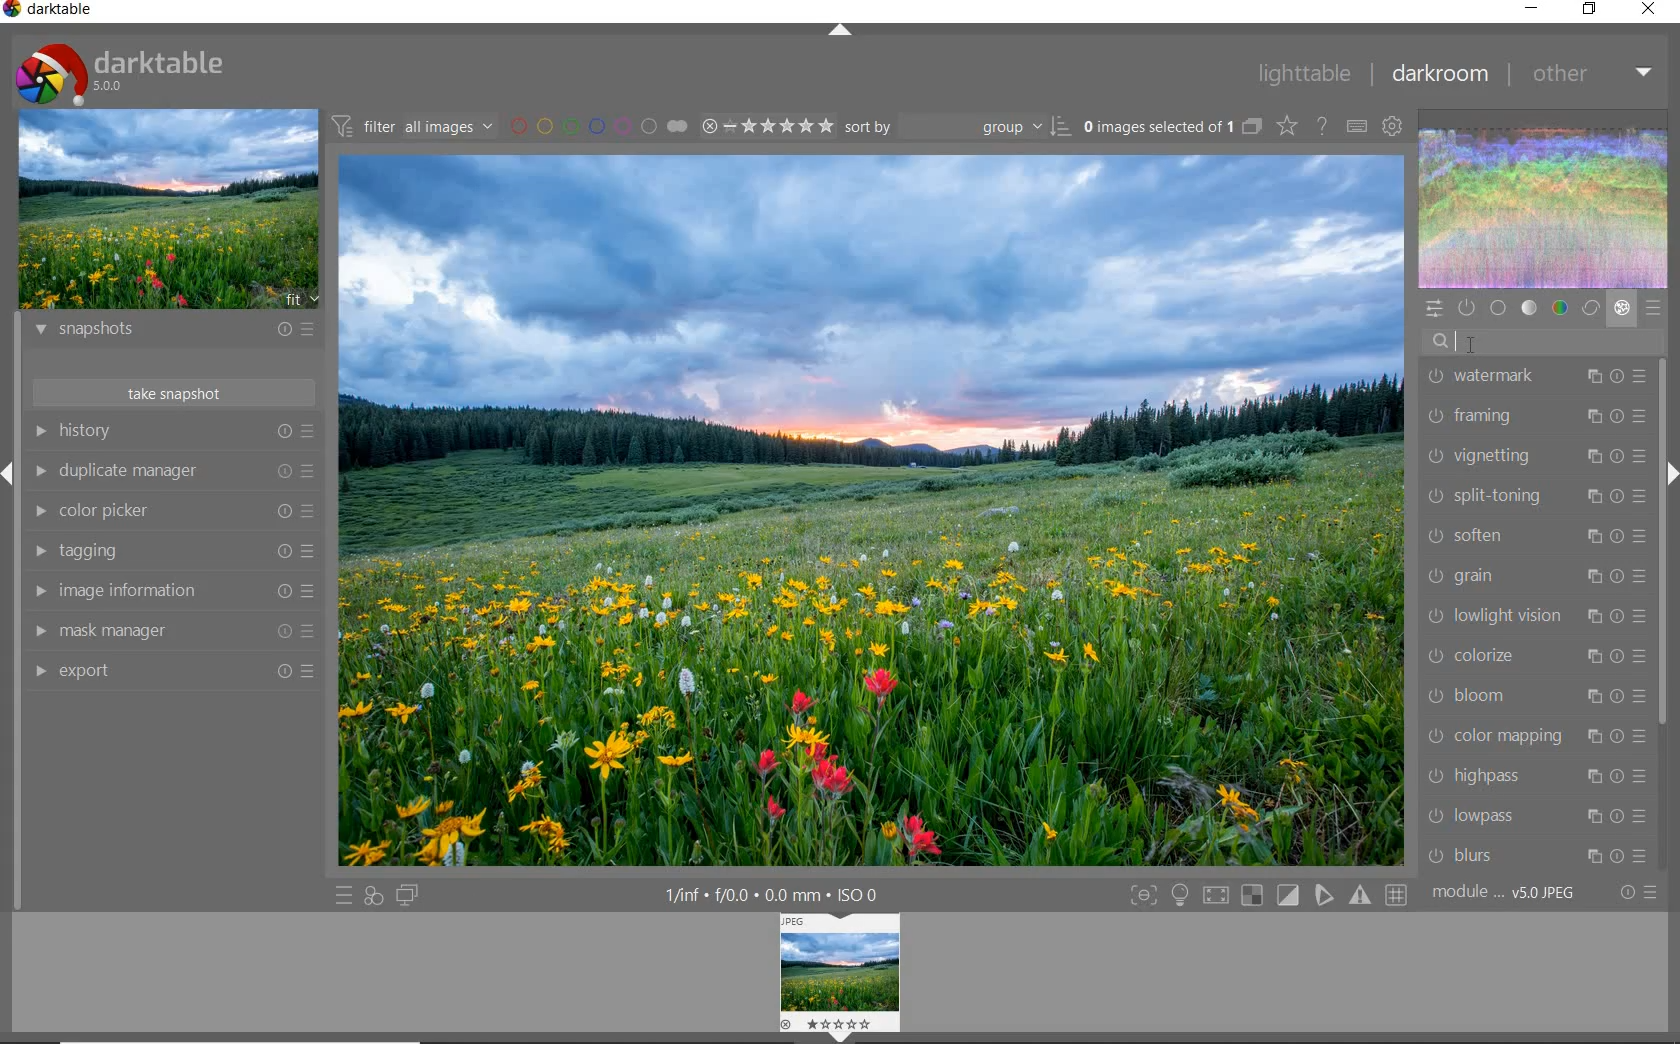 This screenshot has width=1680, height=1044. I want to click on lowpass, so click(1531, 815).